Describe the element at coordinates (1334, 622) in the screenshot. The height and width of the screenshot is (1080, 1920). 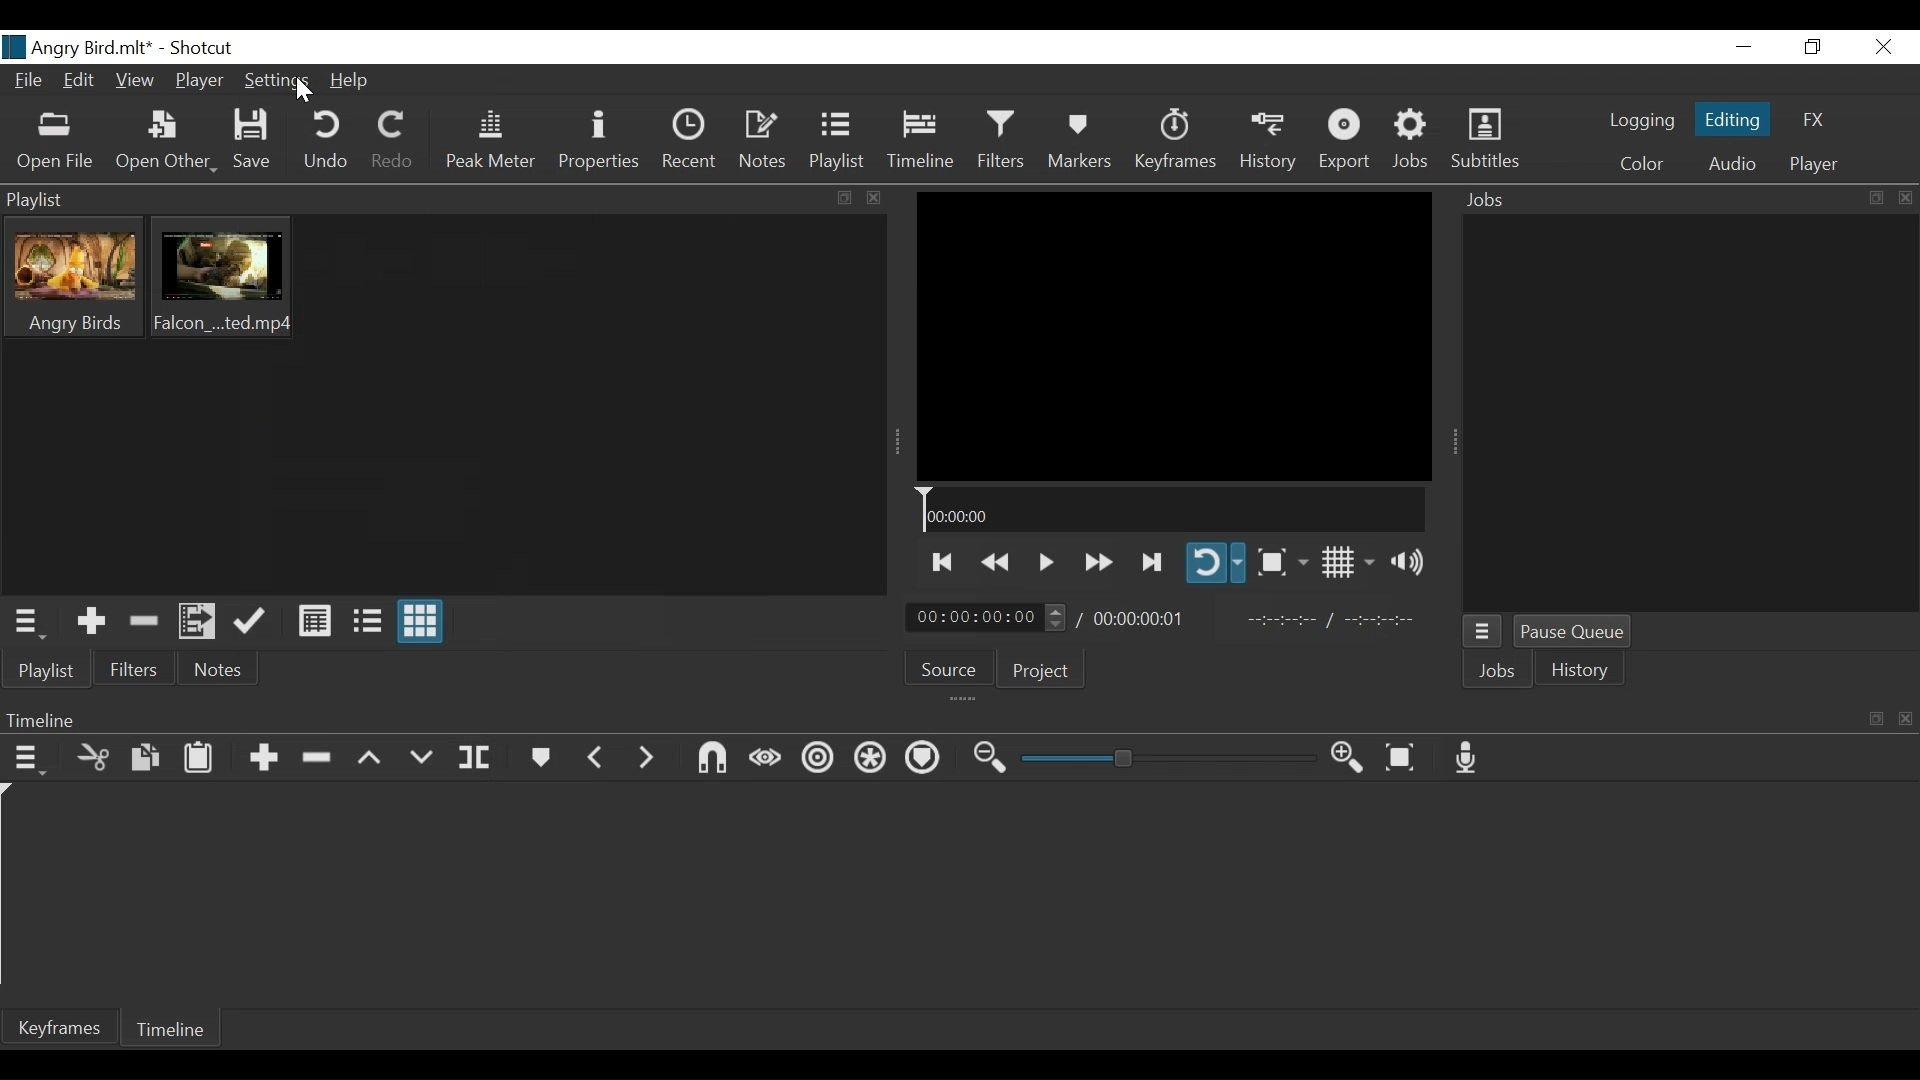
I see `In point` at that location.